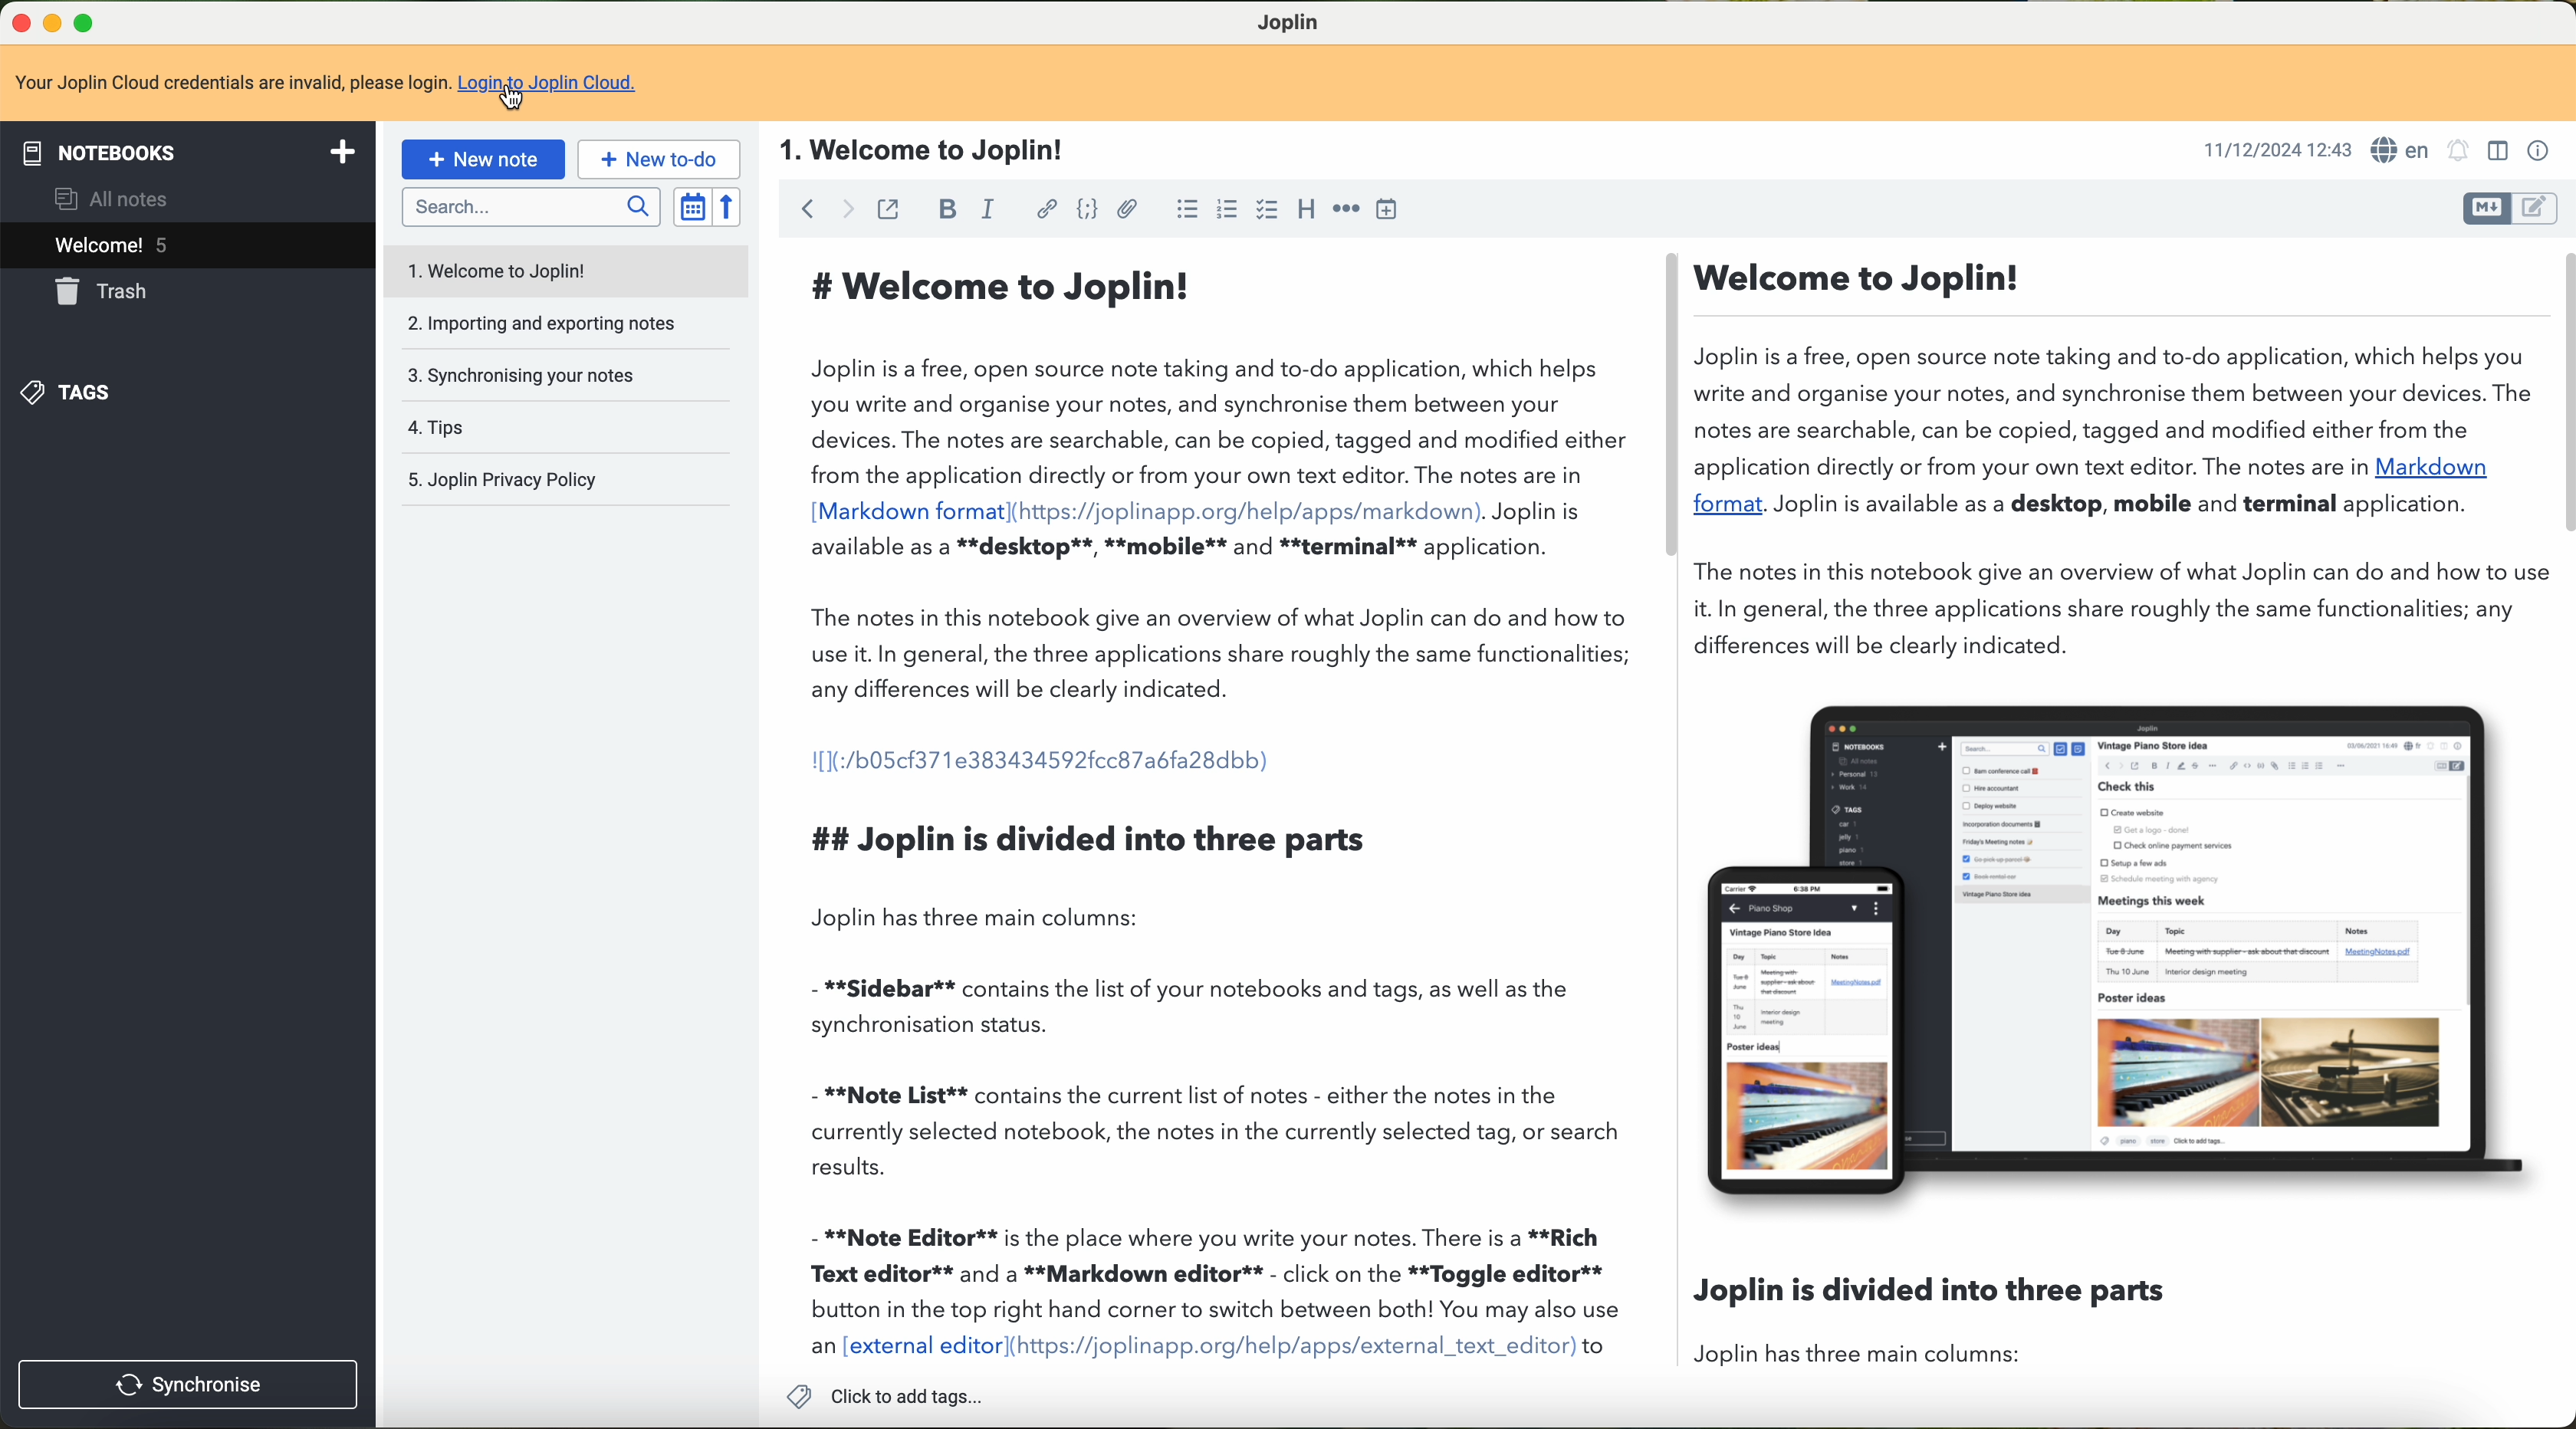 This screenshot has width=2576, height=1429. Describe the element at coordinates (1228, 209) in the screenshot. I see `numbered list` at that location.